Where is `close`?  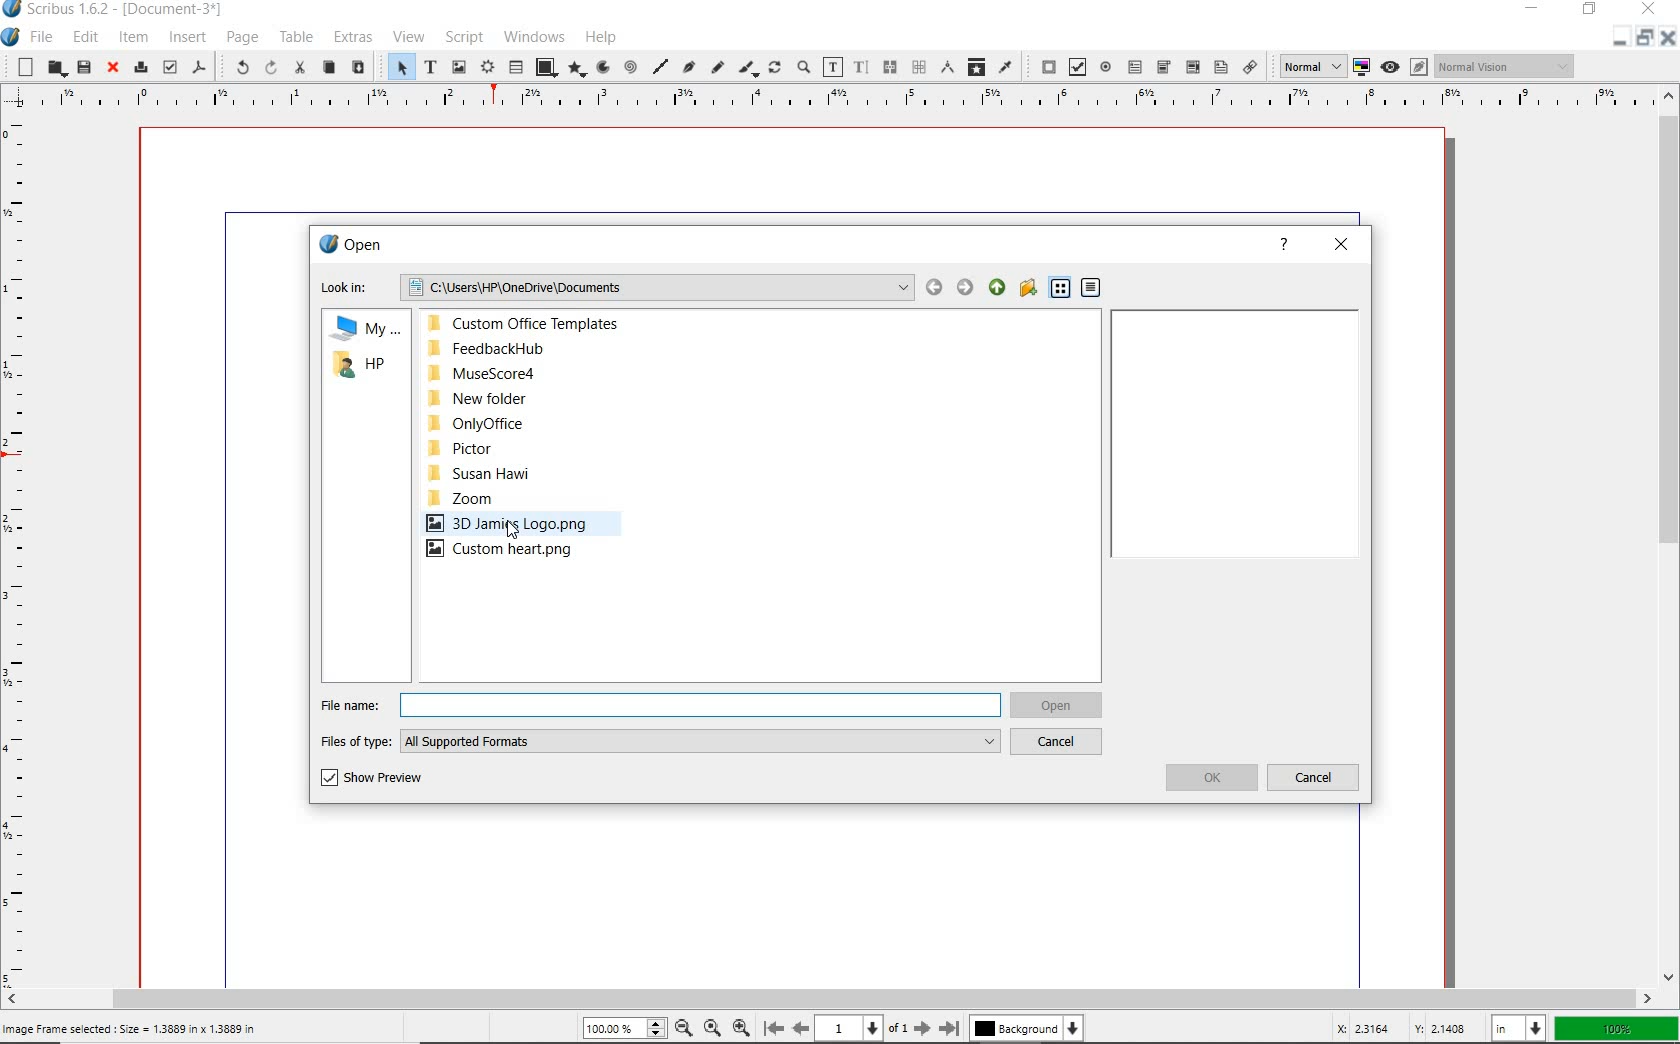
close is located at coordinates (1668, 37).